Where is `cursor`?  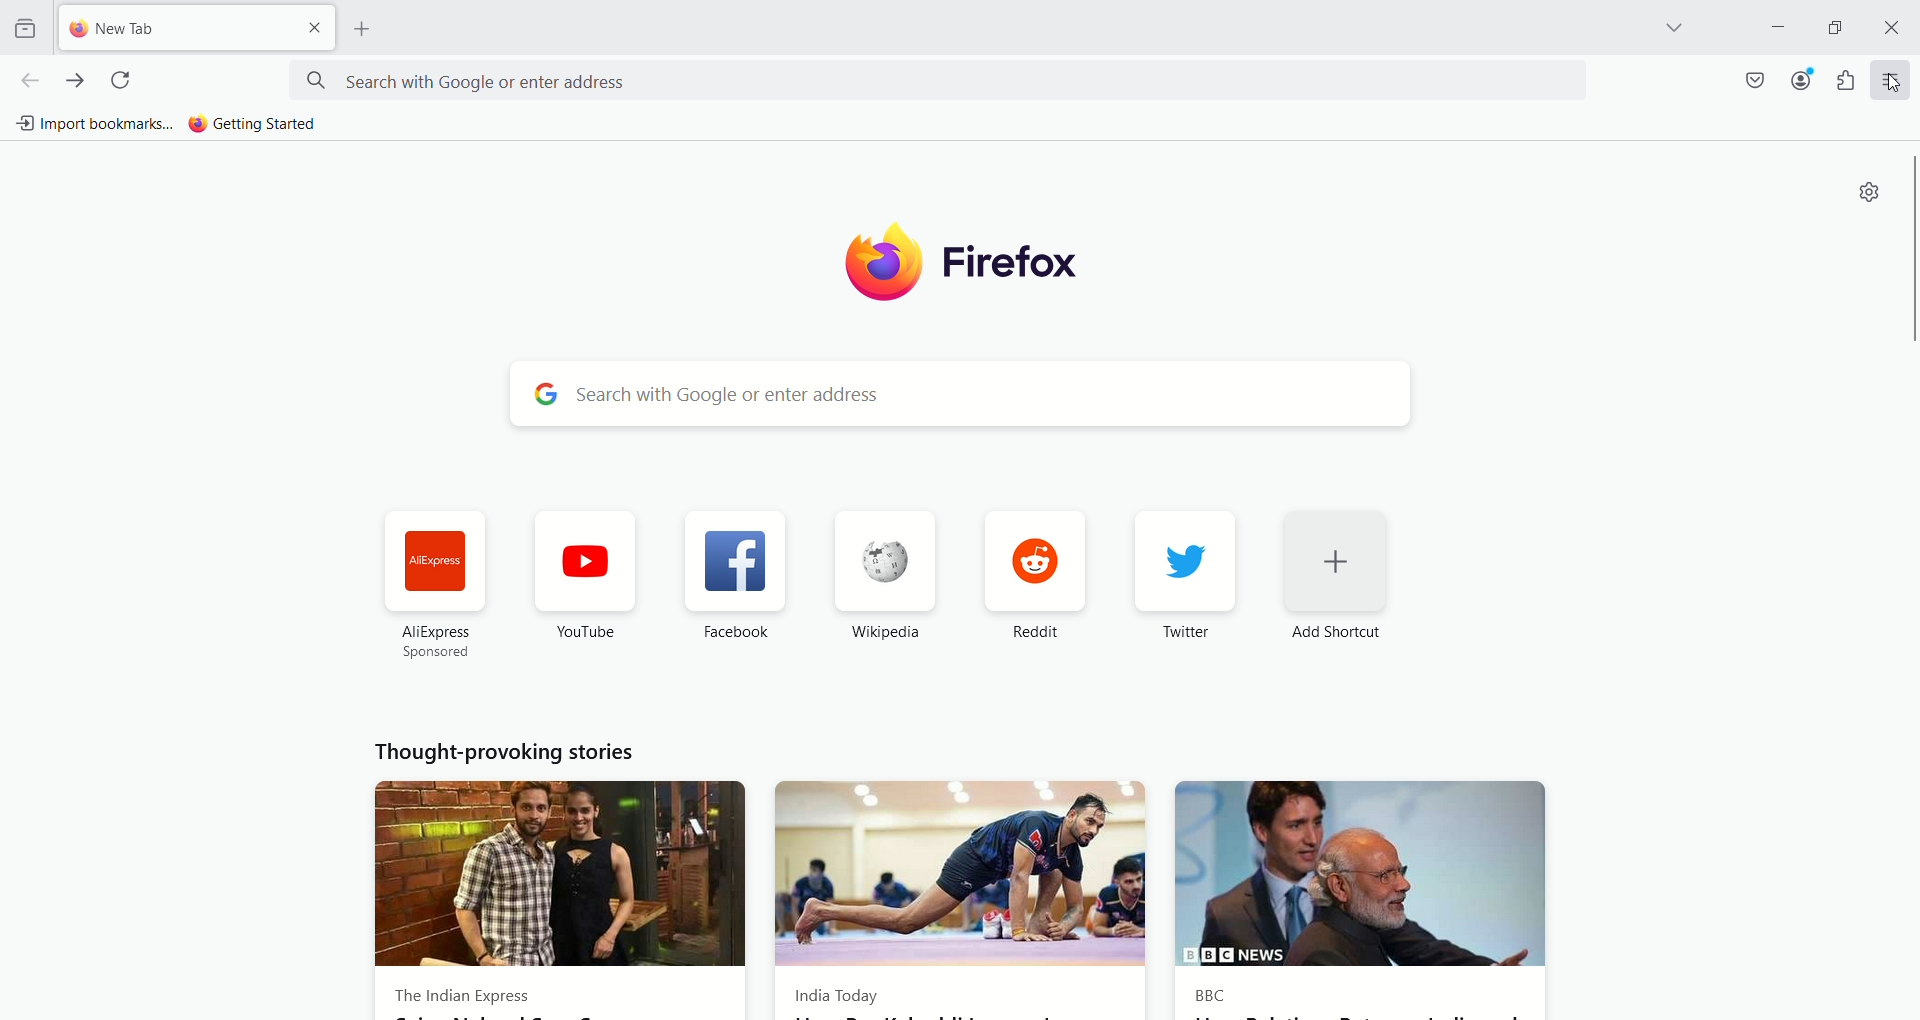 cursor is located at coordinates (1893, 80).